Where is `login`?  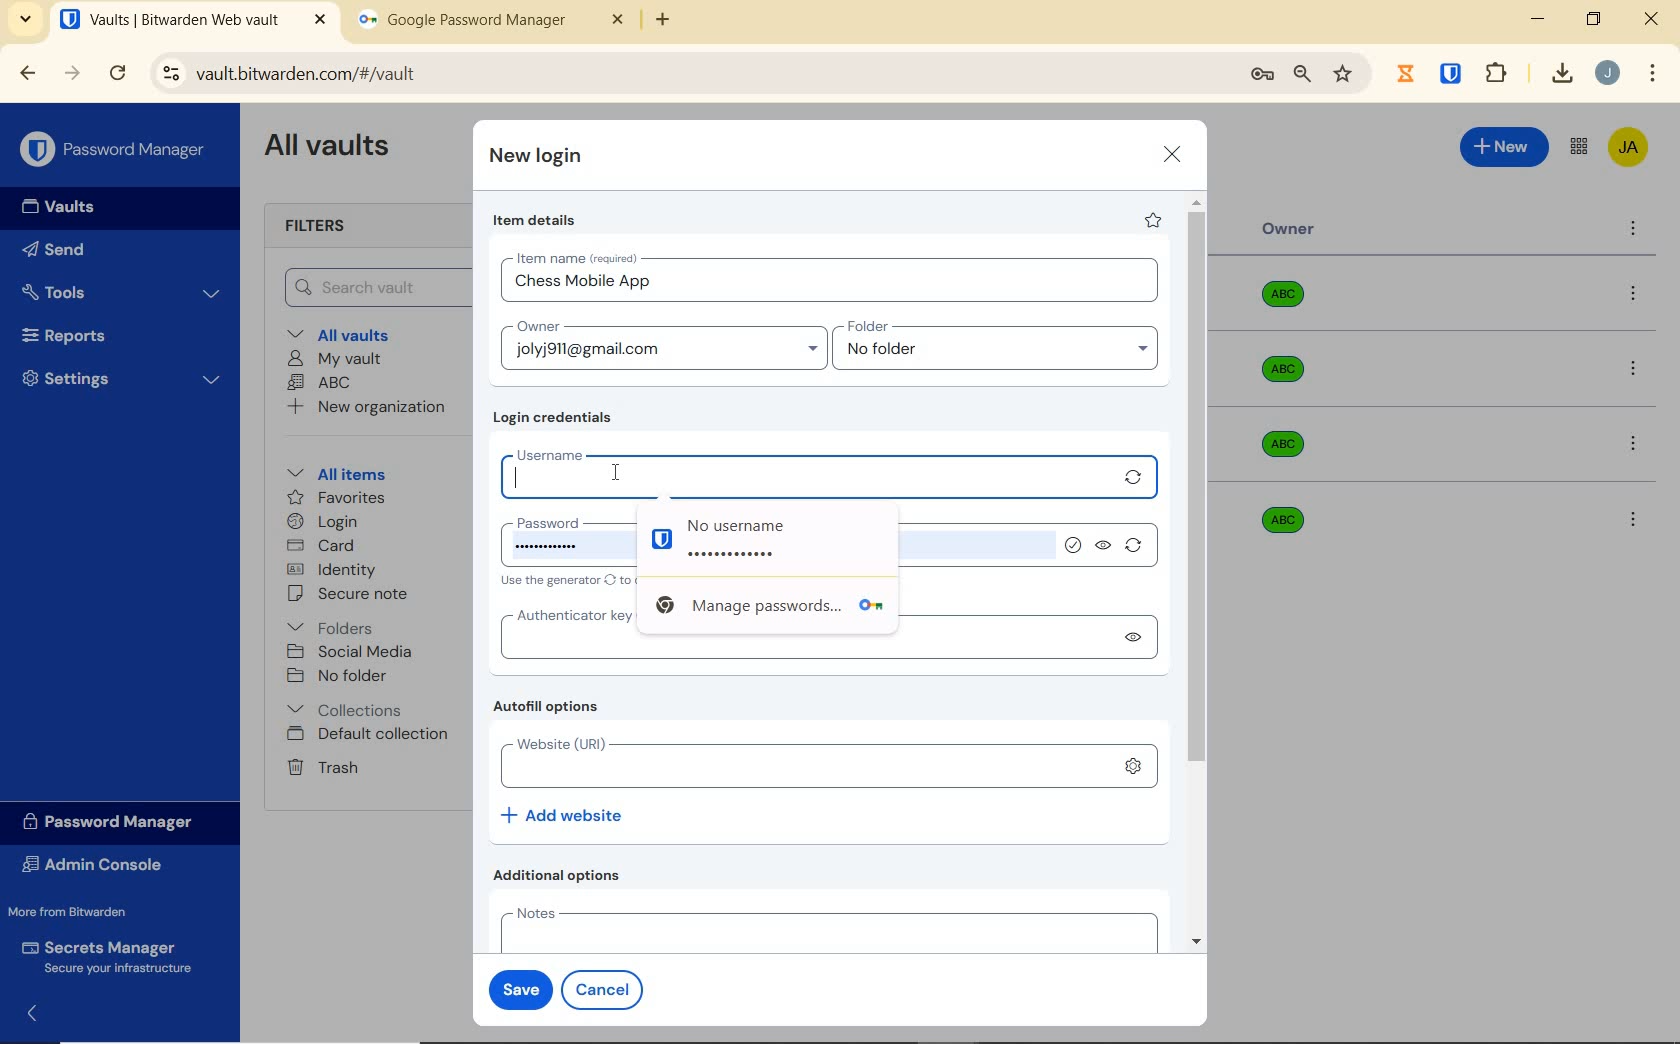 login is located at coordinates (322, 523).